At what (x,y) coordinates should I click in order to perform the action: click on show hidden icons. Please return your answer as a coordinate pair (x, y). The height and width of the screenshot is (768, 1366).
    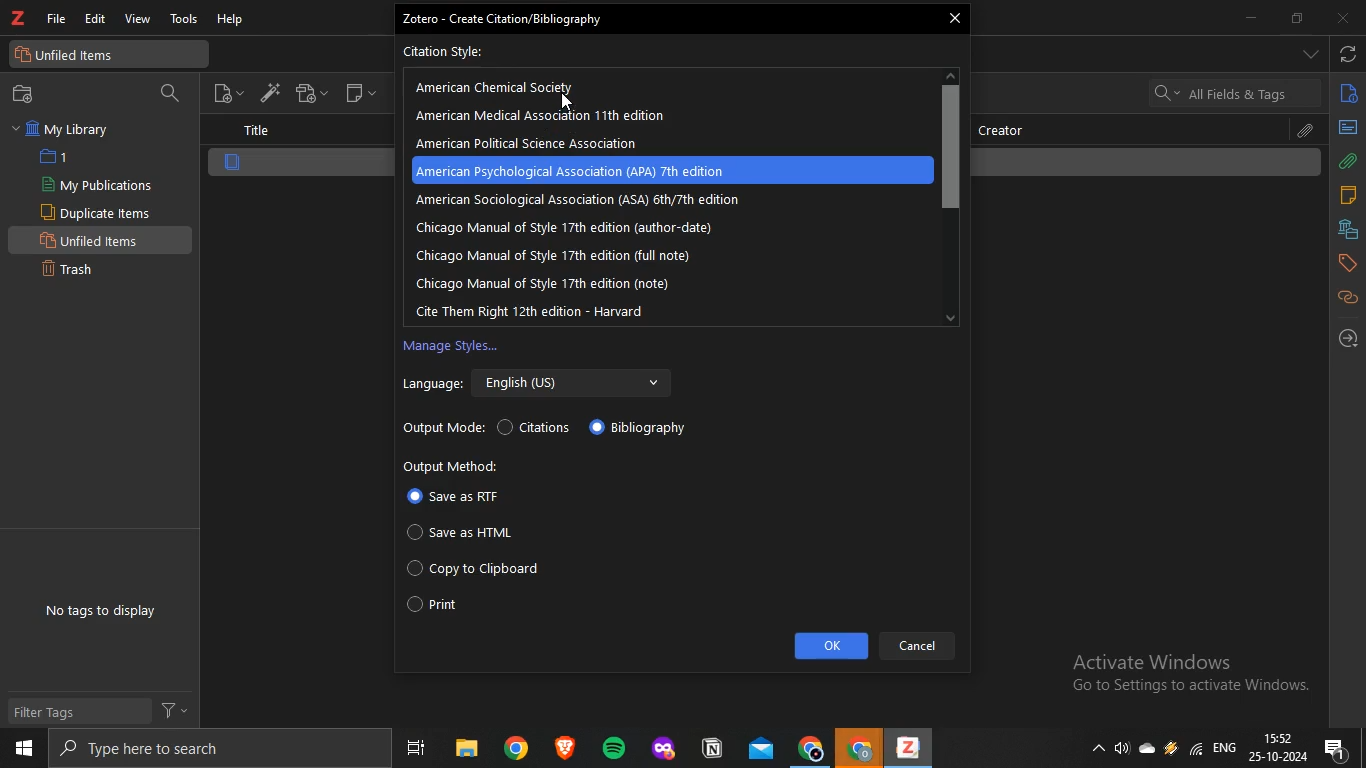
    Looking at the image, I should click on (1095, 746).